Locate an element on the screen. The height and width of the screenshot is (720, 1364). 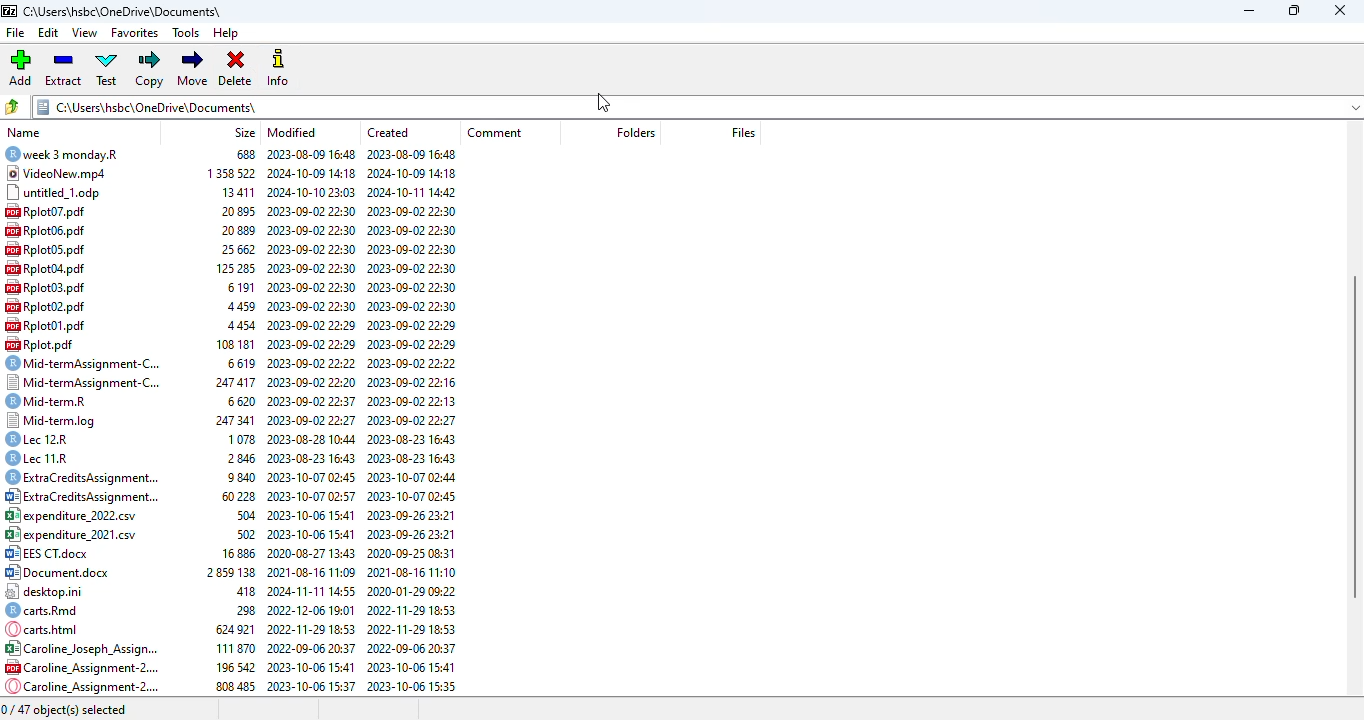
2021-08-16 11:10 is located at coordinates (415, 573).